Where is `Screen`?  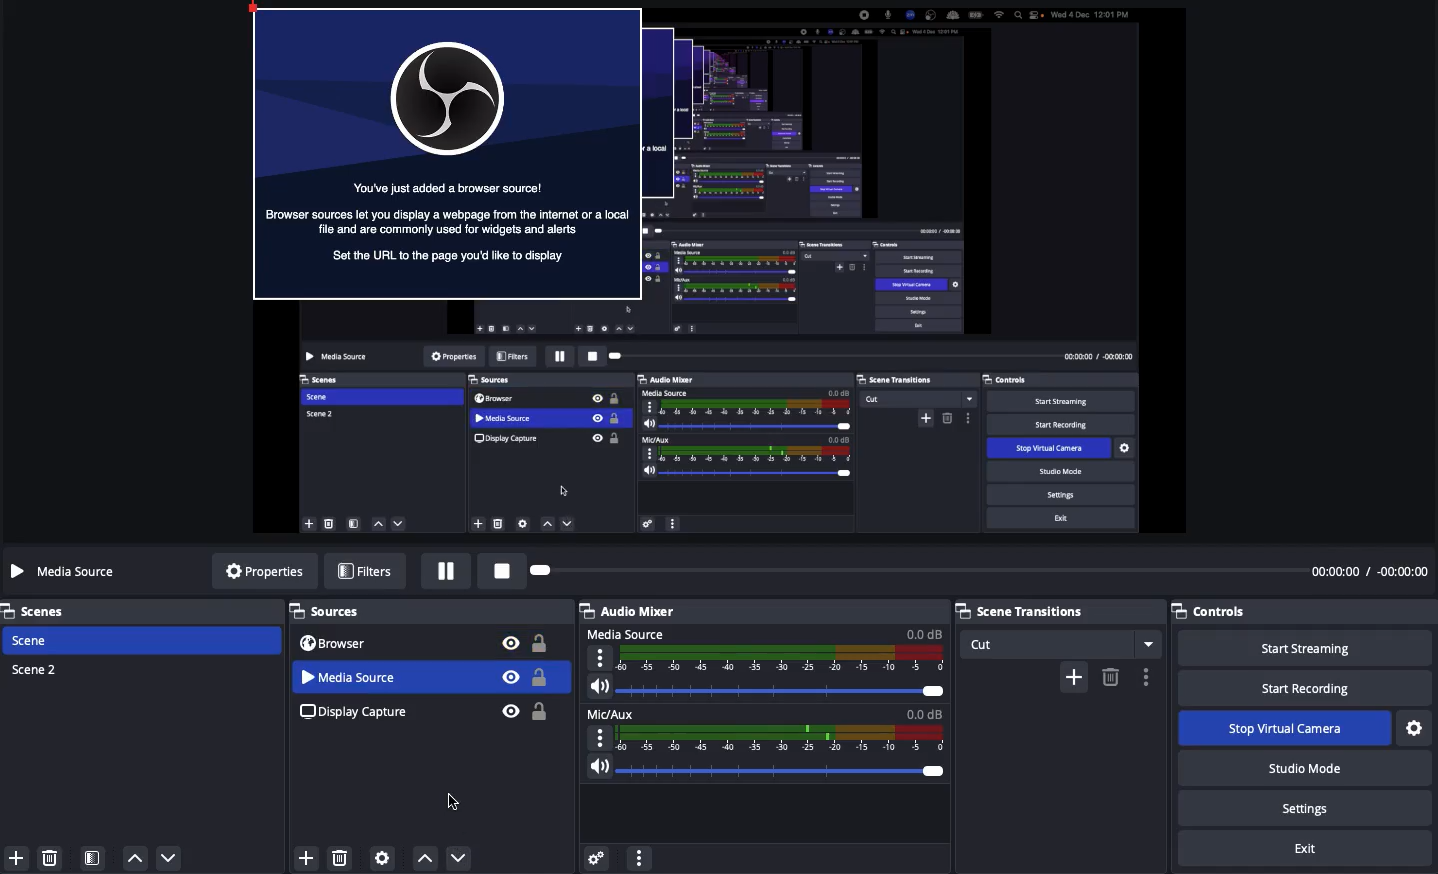 Screen is located at coordinates (720, 267).